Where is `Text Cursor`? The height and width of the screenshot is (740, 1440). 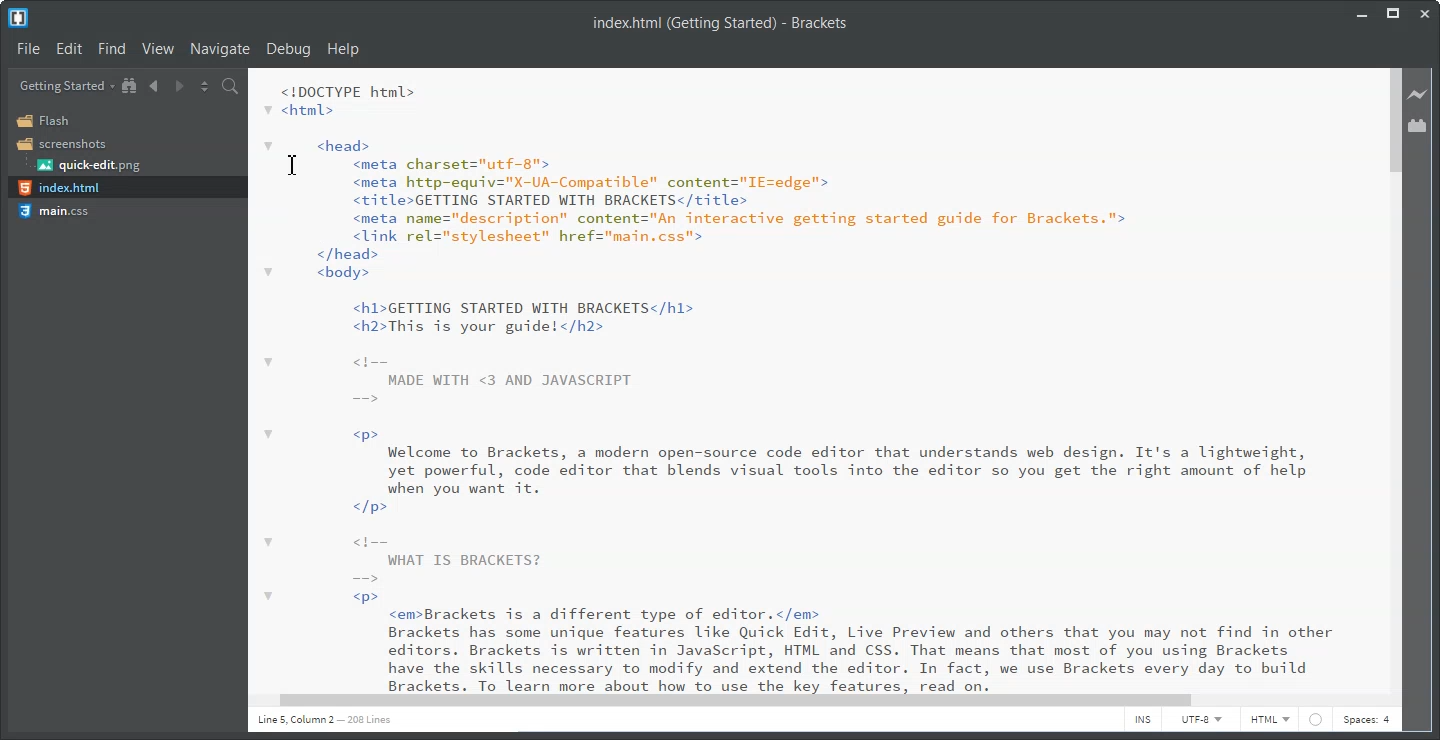 Text Cursor is located at coordinates (292, 162).